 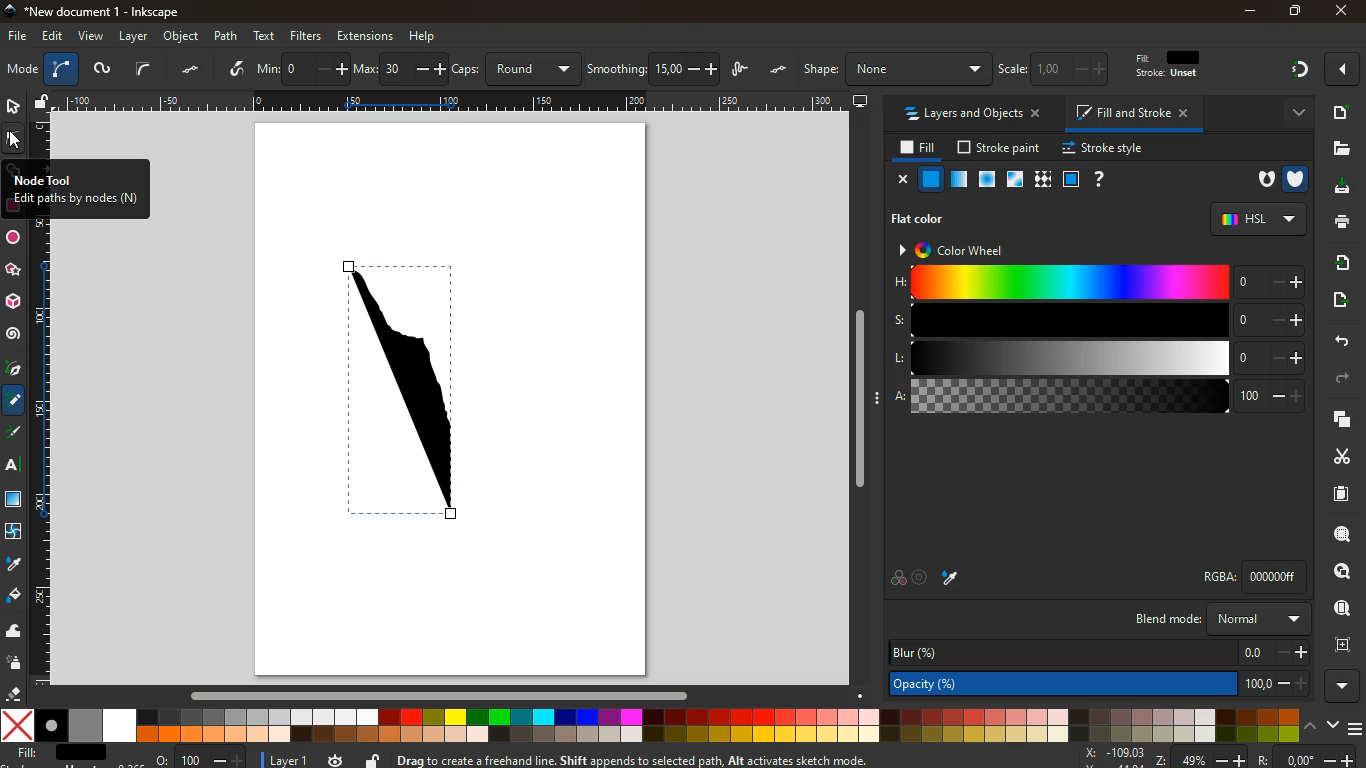 I want to click on layer, so click(x=280, y=759).